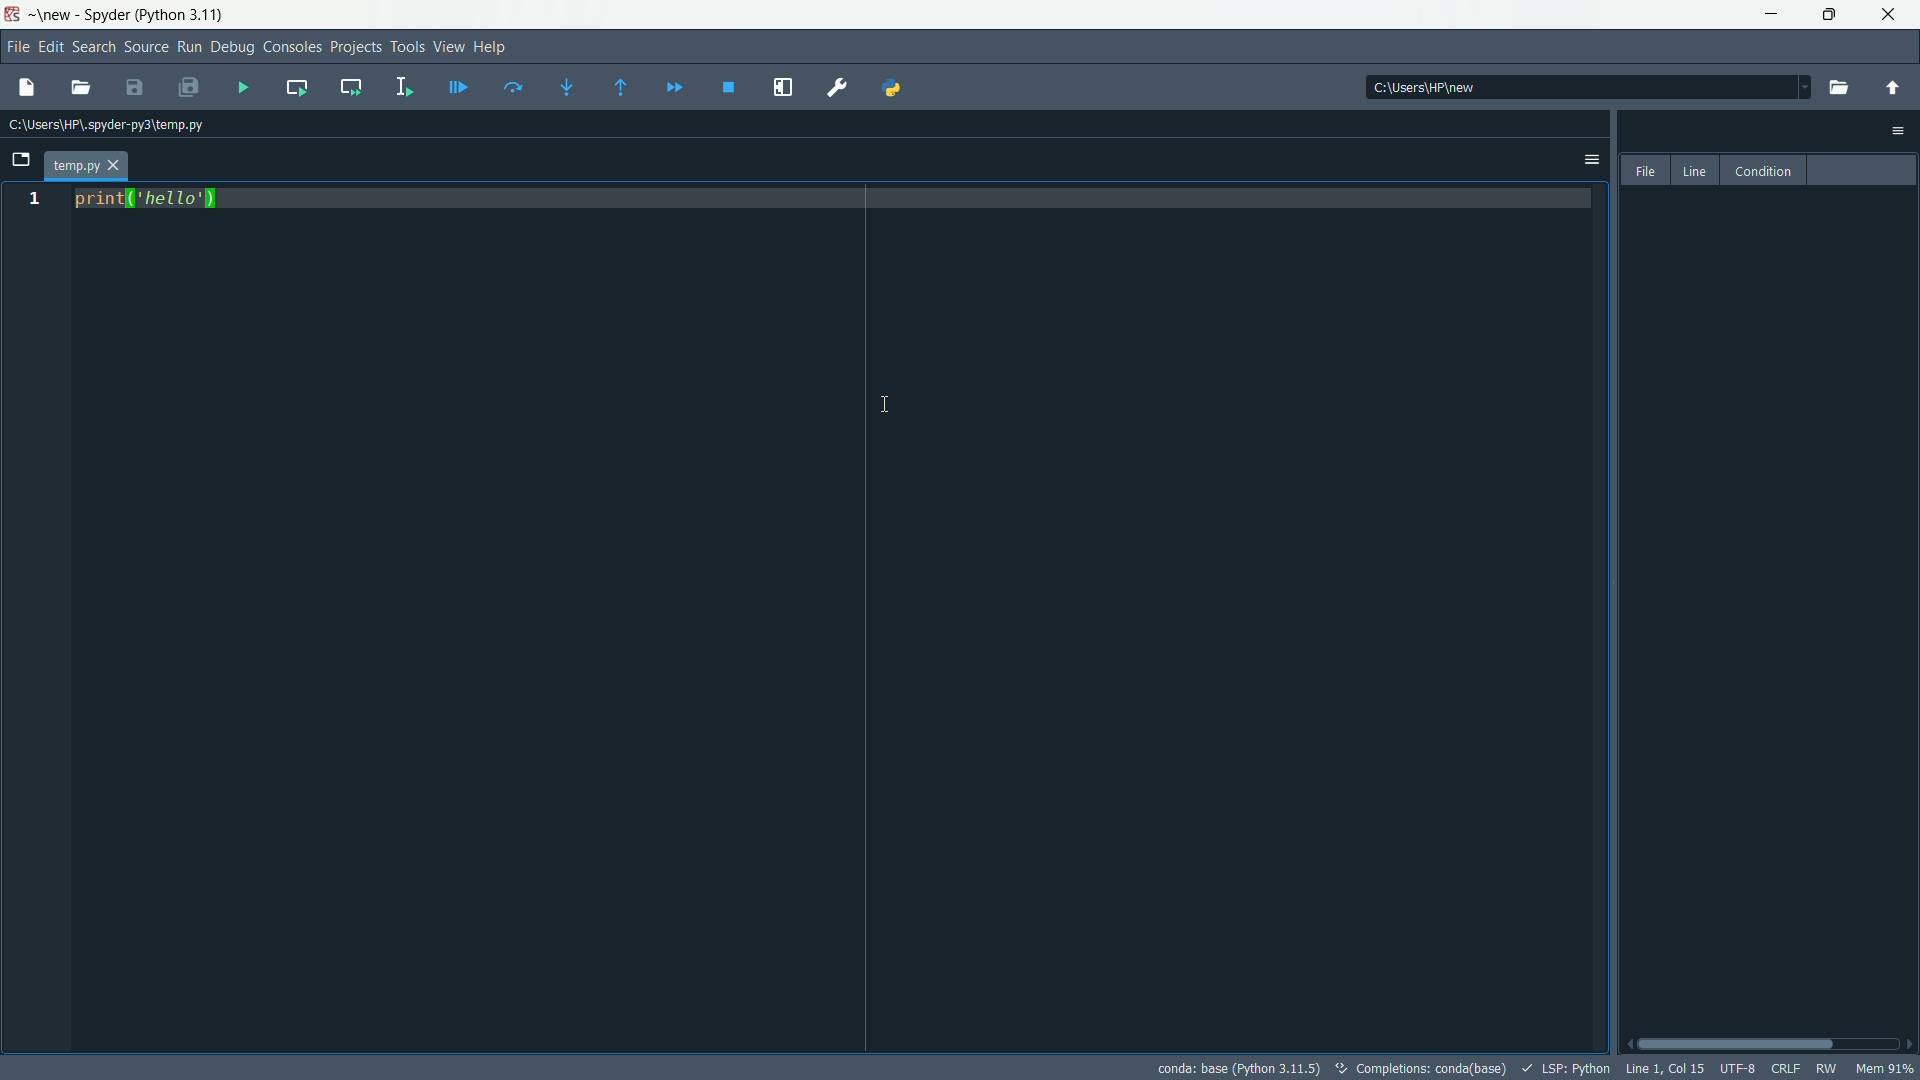 The height and width of the screenshot is (1080, 1920). What do you see at coordinates (244, 87) in the screenshot?
I see `run file` at bounding box center [244, 87].